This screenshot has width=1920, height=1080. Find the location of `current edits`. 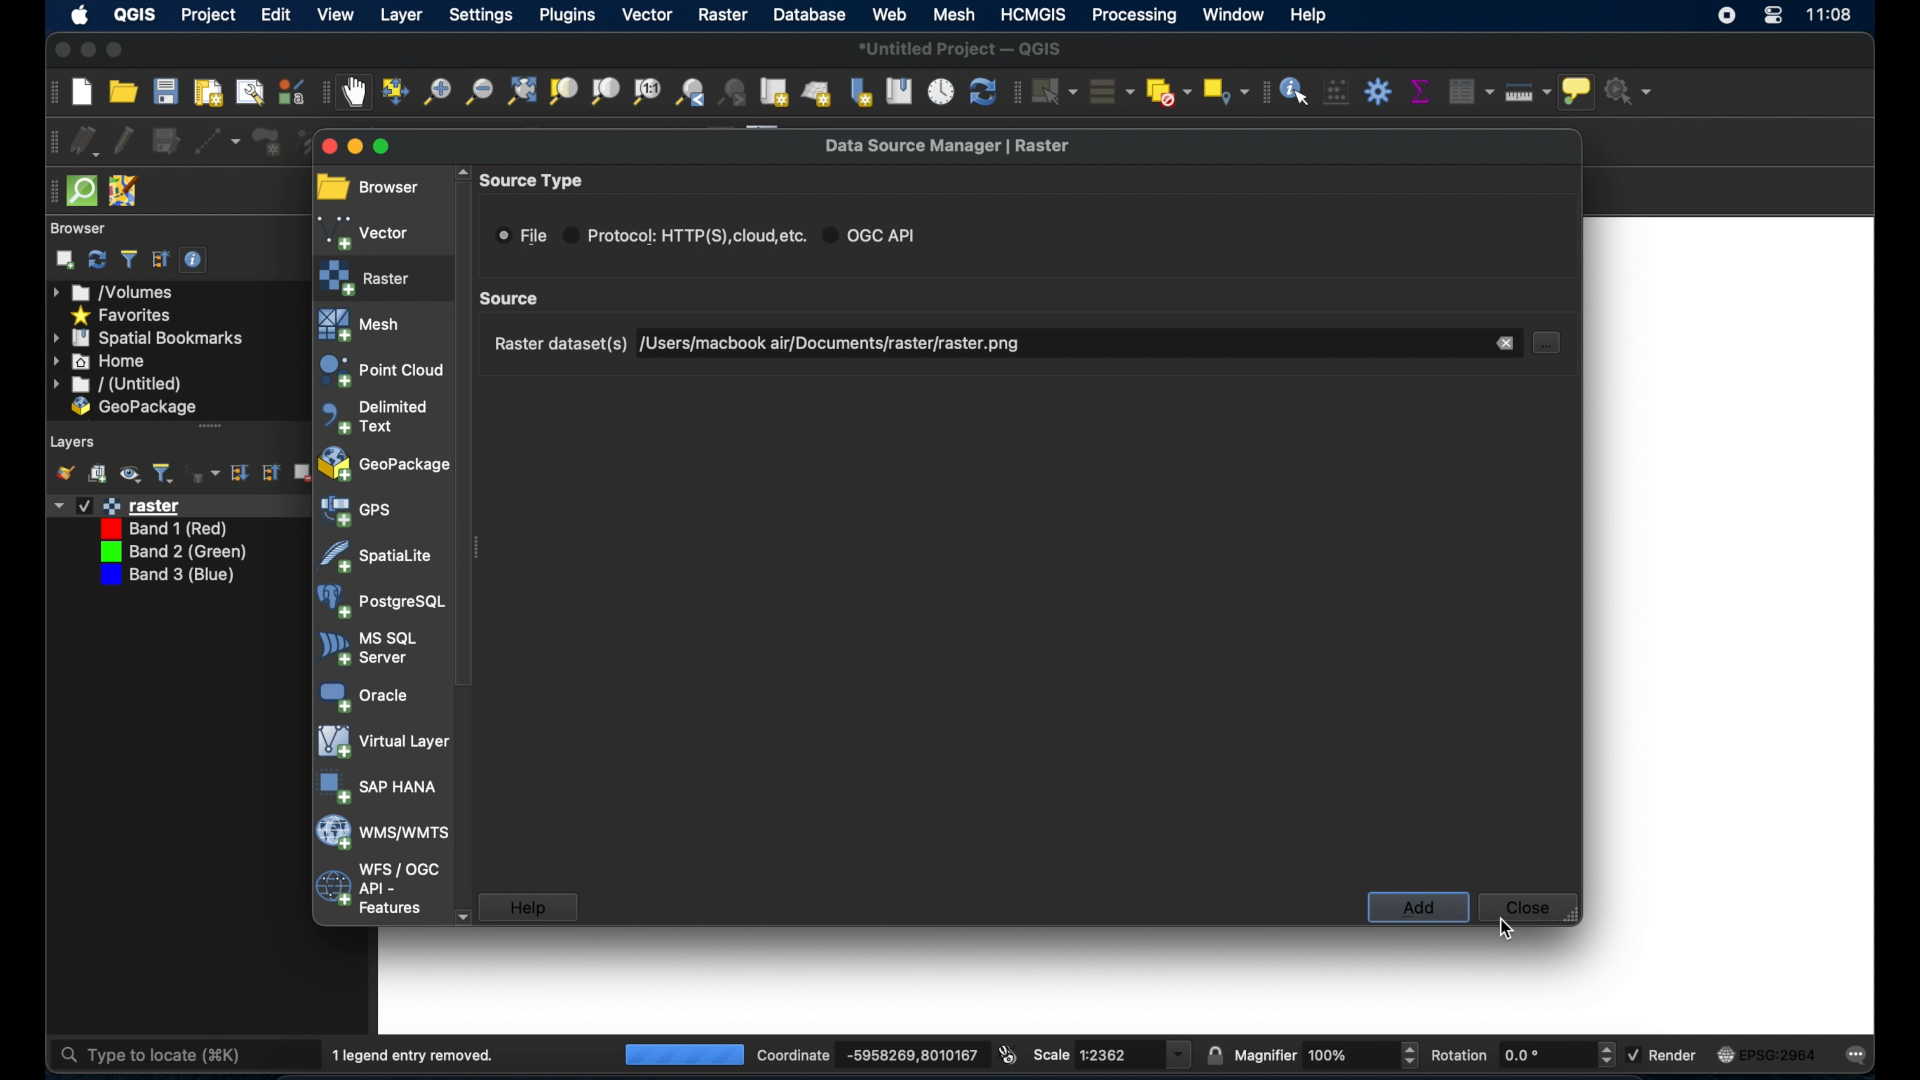

current edits is located at coordinates (85, 141).